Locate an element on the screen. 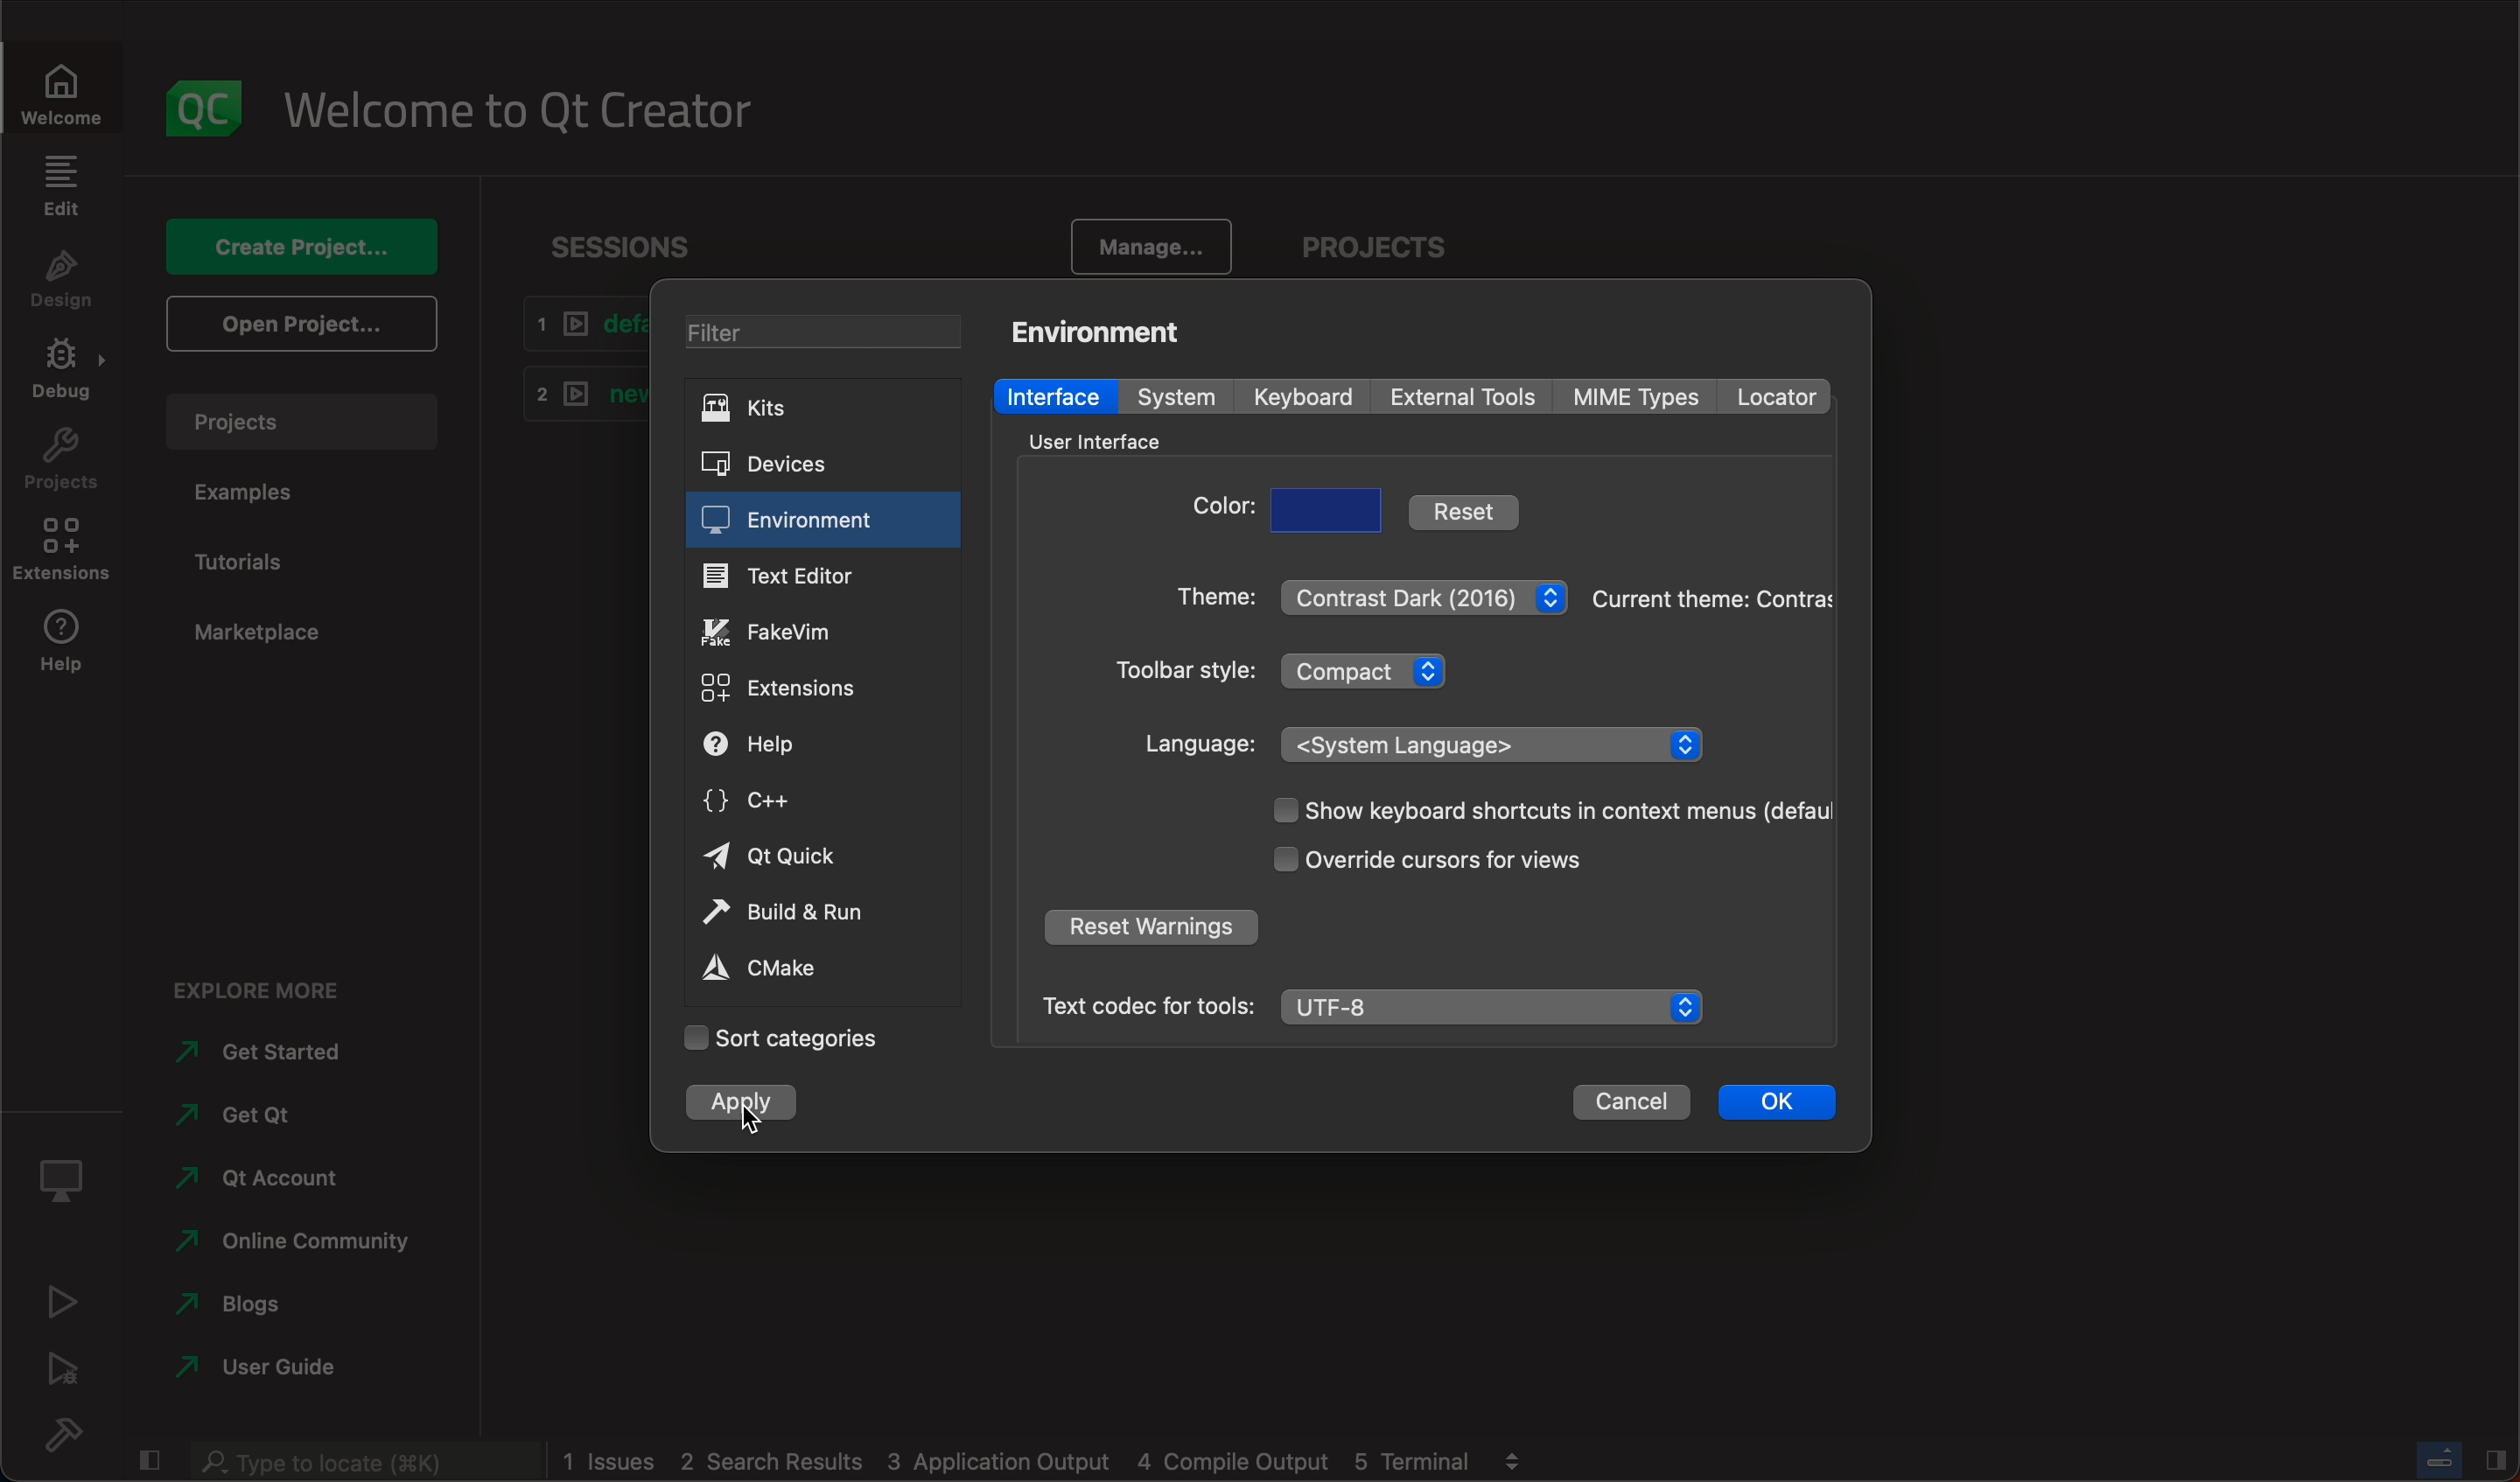  hide/show right side bar is located at coordinates (2496, 1458).